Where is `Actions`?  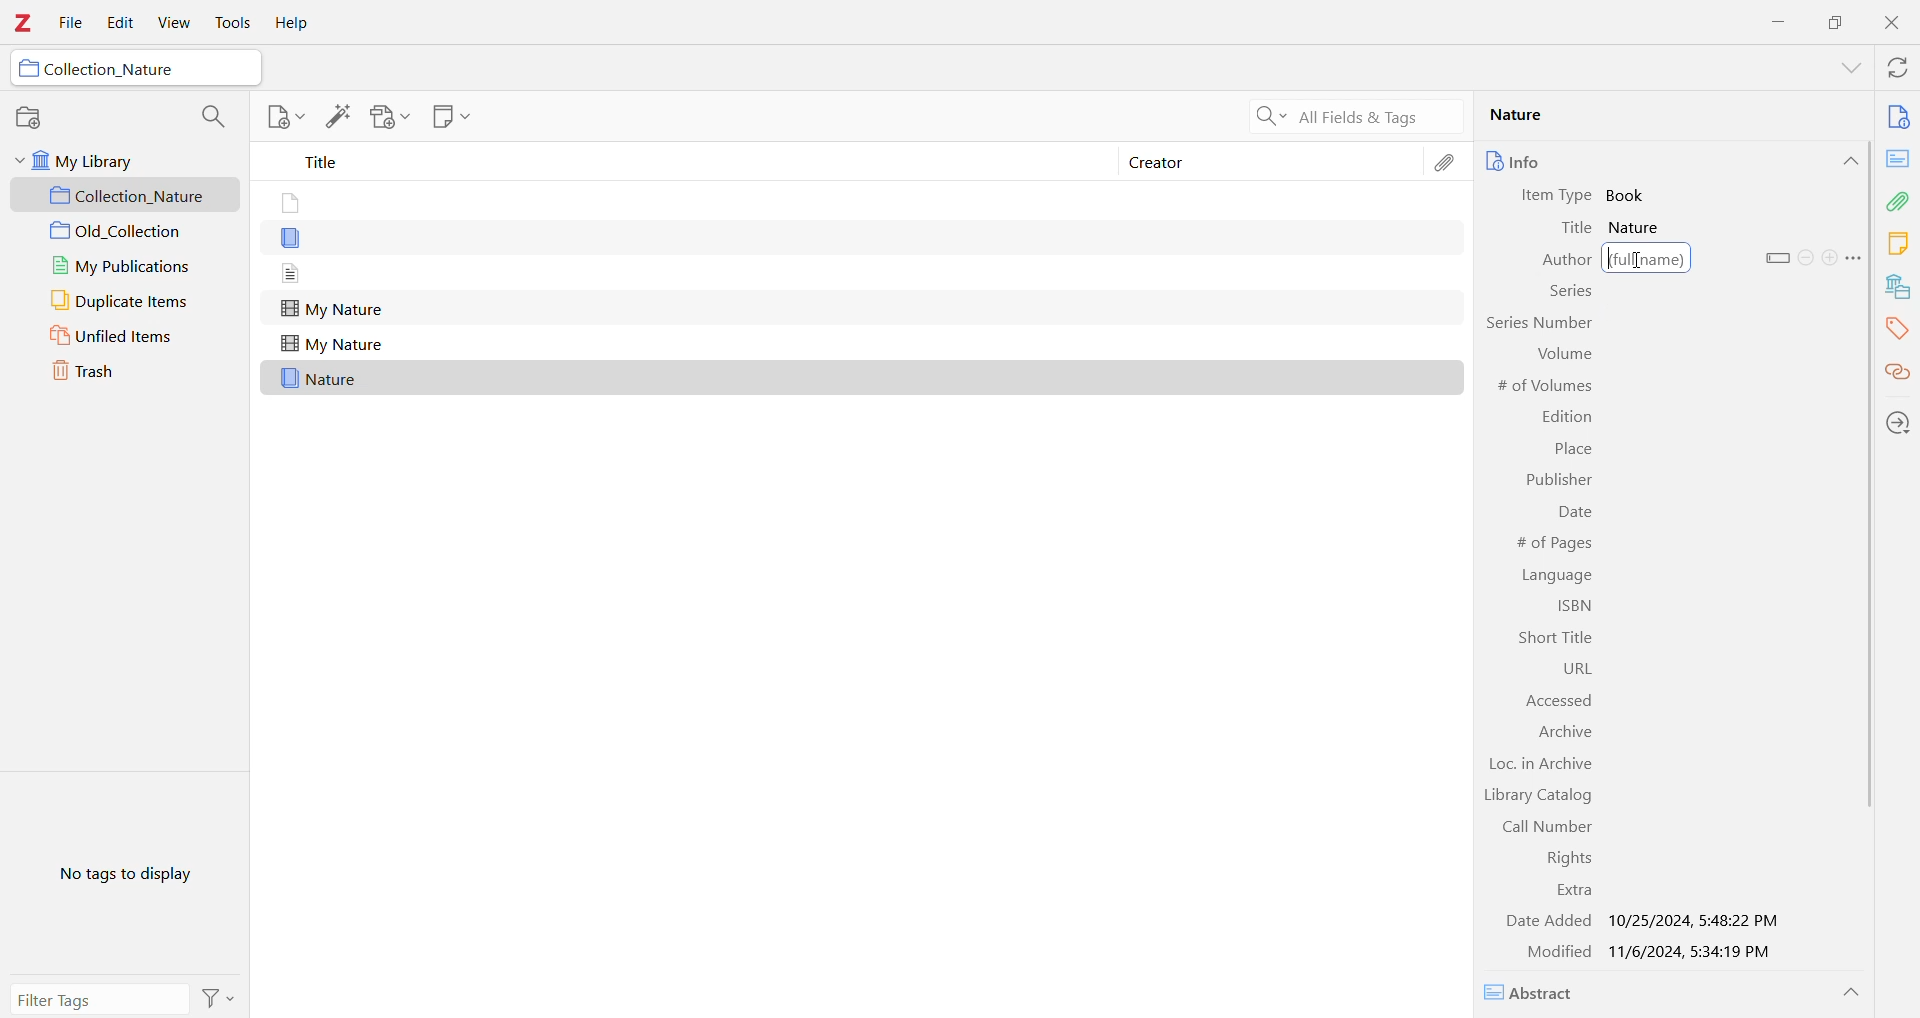
Actions is located at coordinates (218, 998).